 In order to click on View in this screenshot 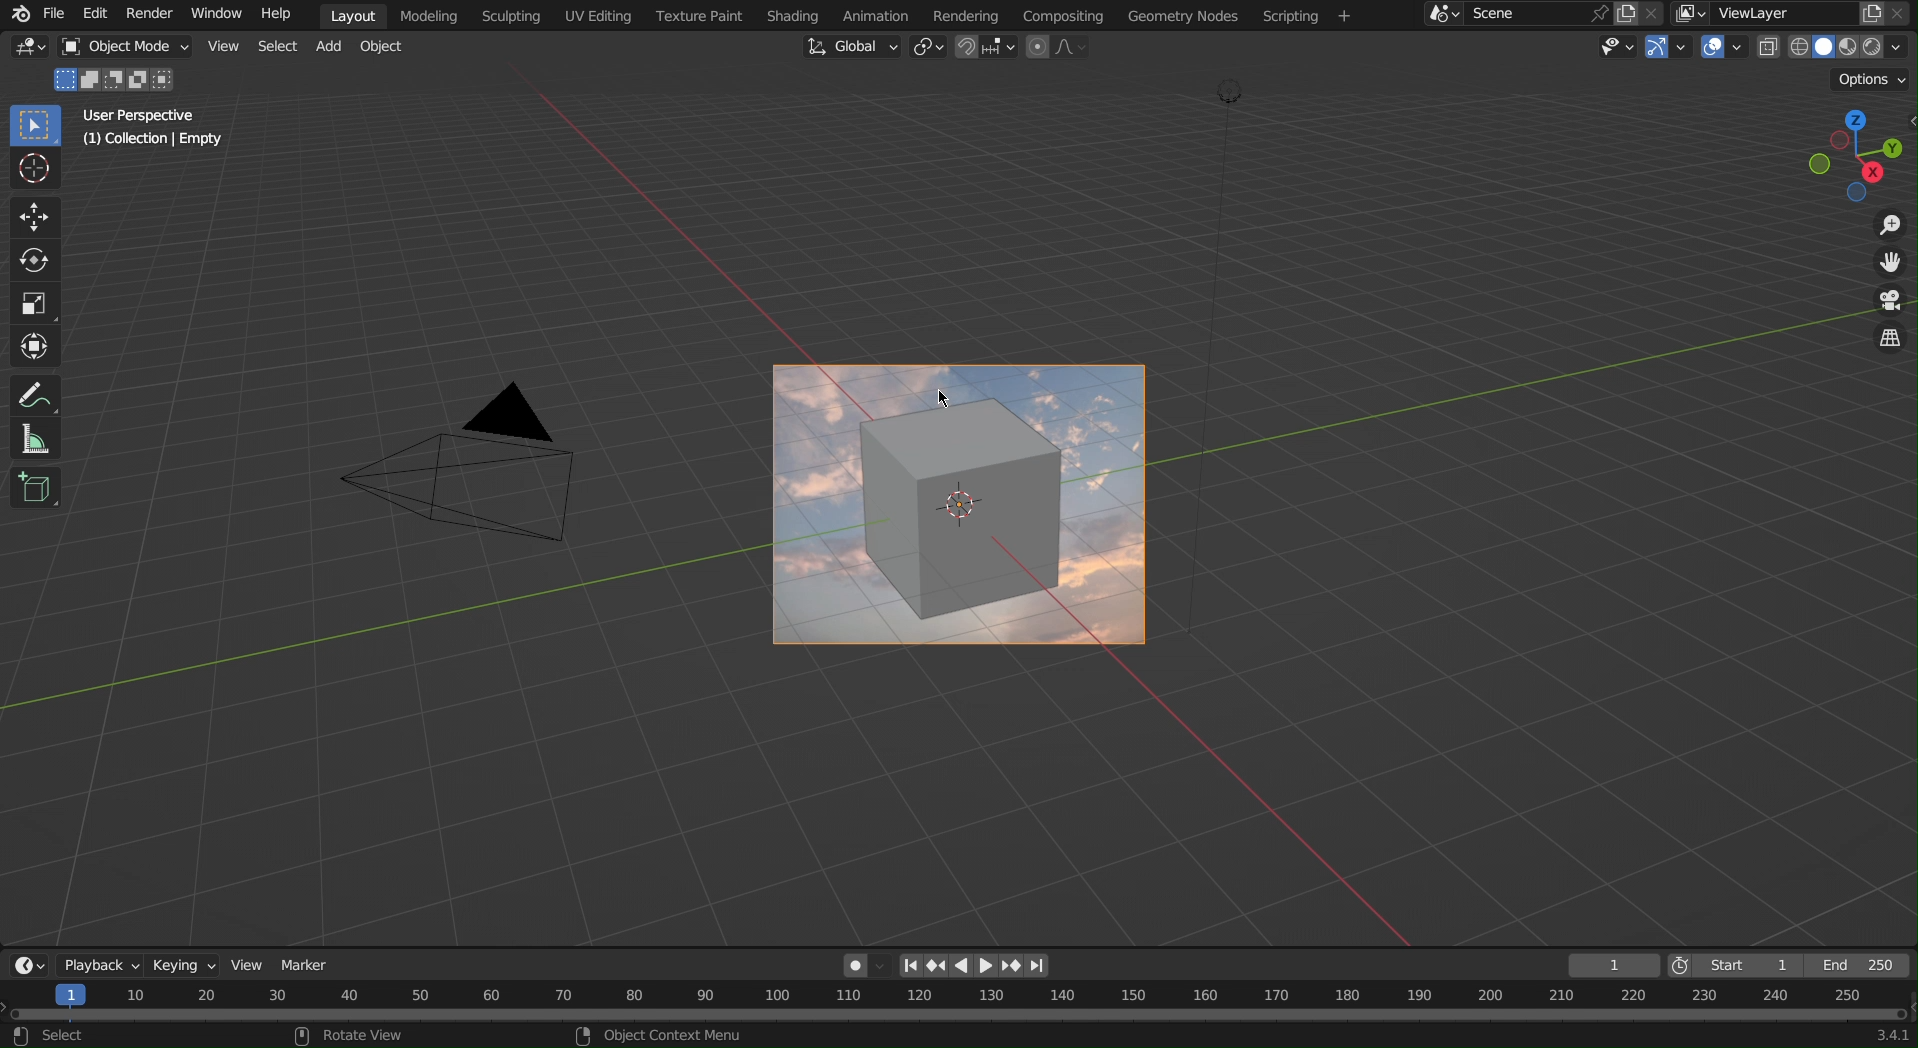, I will do `click(251, 963)`.